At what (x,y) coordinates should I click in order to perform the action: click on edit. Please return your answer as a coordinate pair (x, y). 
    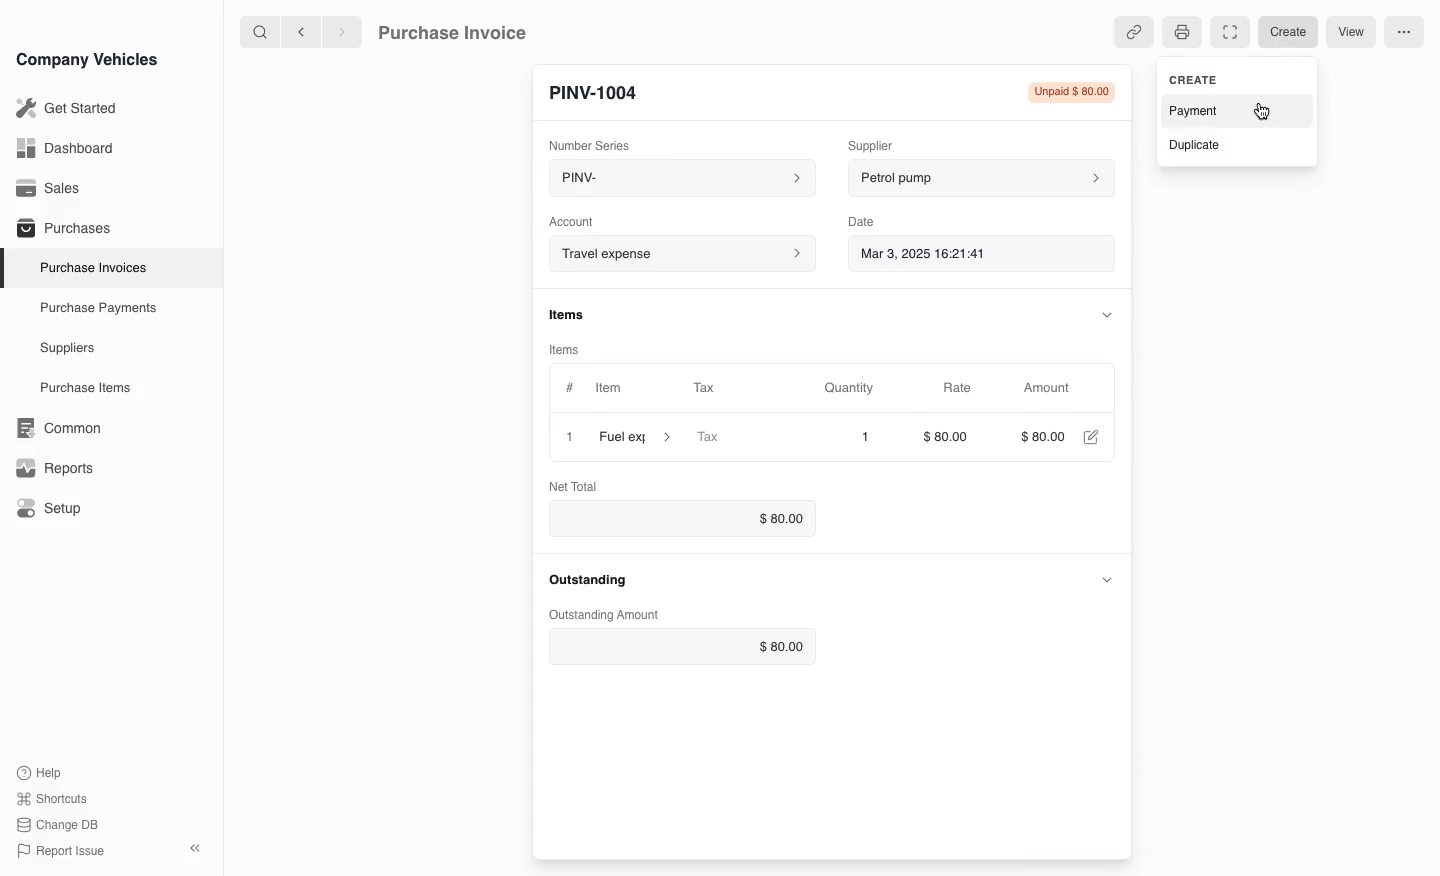
    Looking at the image, I should click on (1093, 438).